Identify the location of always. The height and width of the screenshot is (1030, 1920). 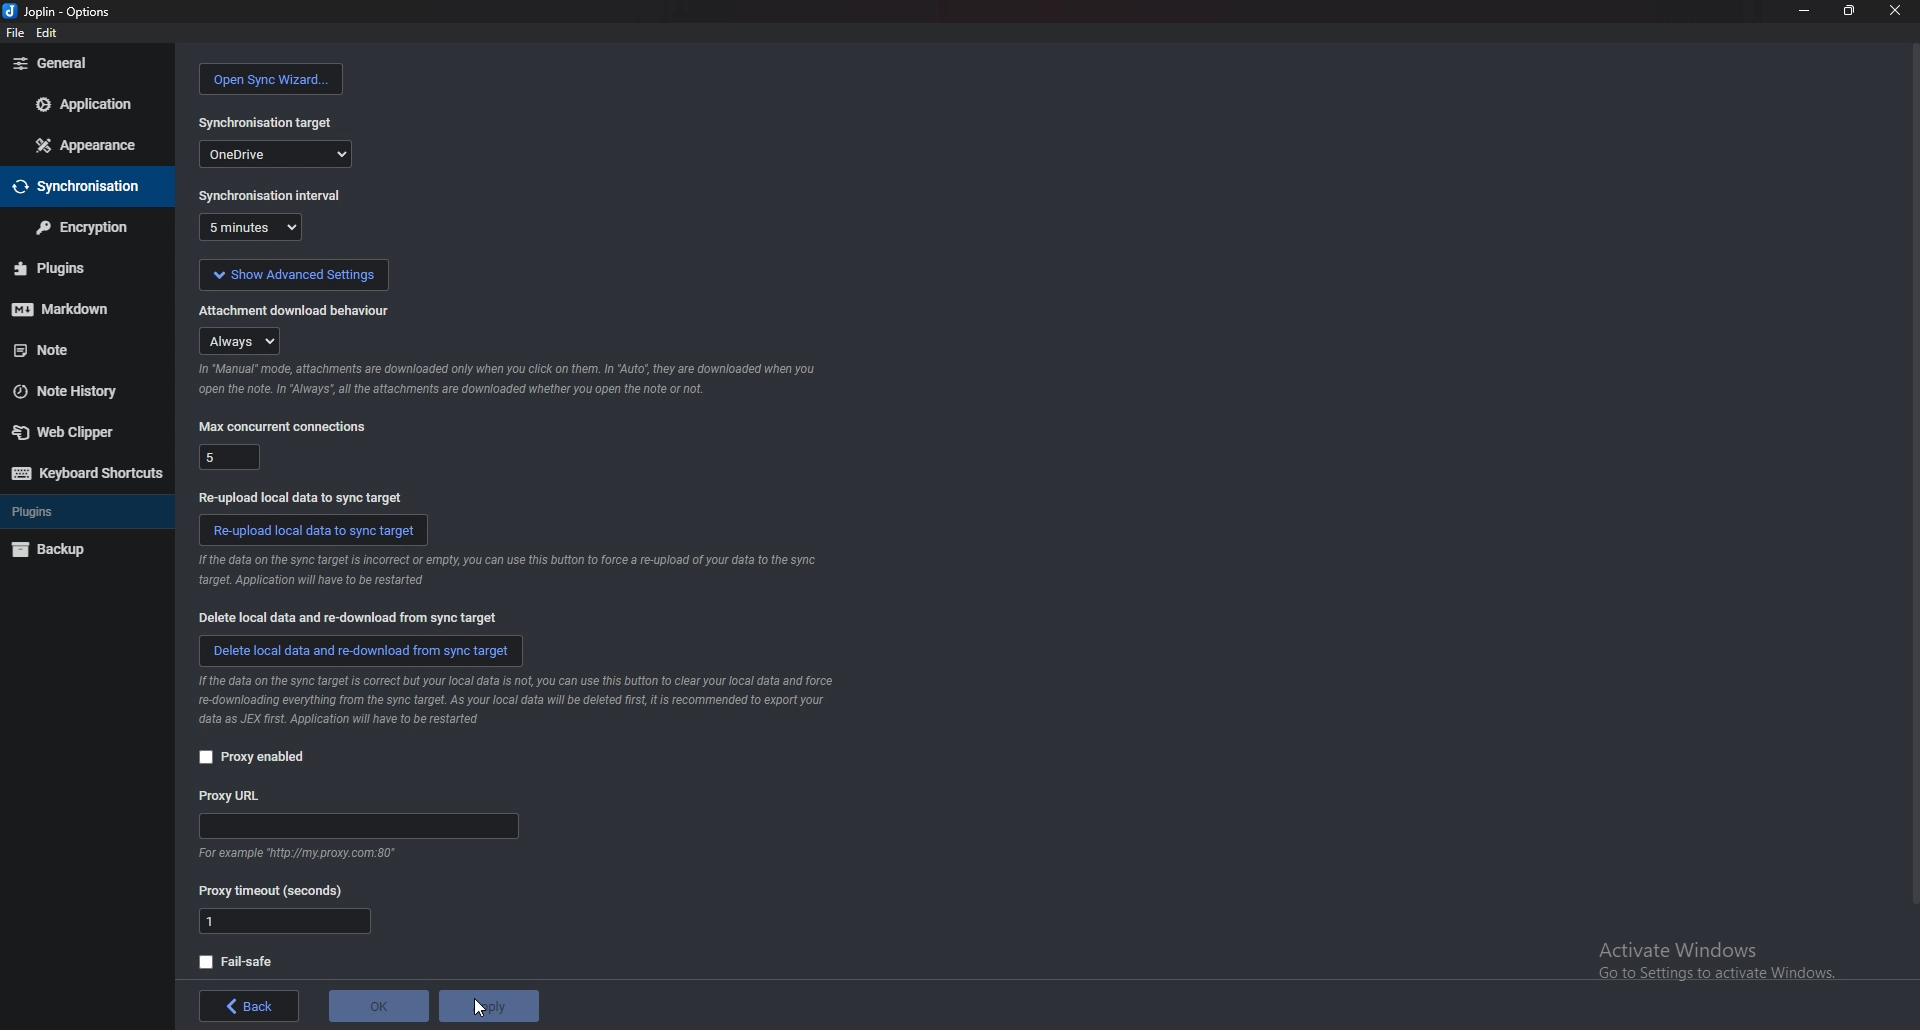
(240, 340).